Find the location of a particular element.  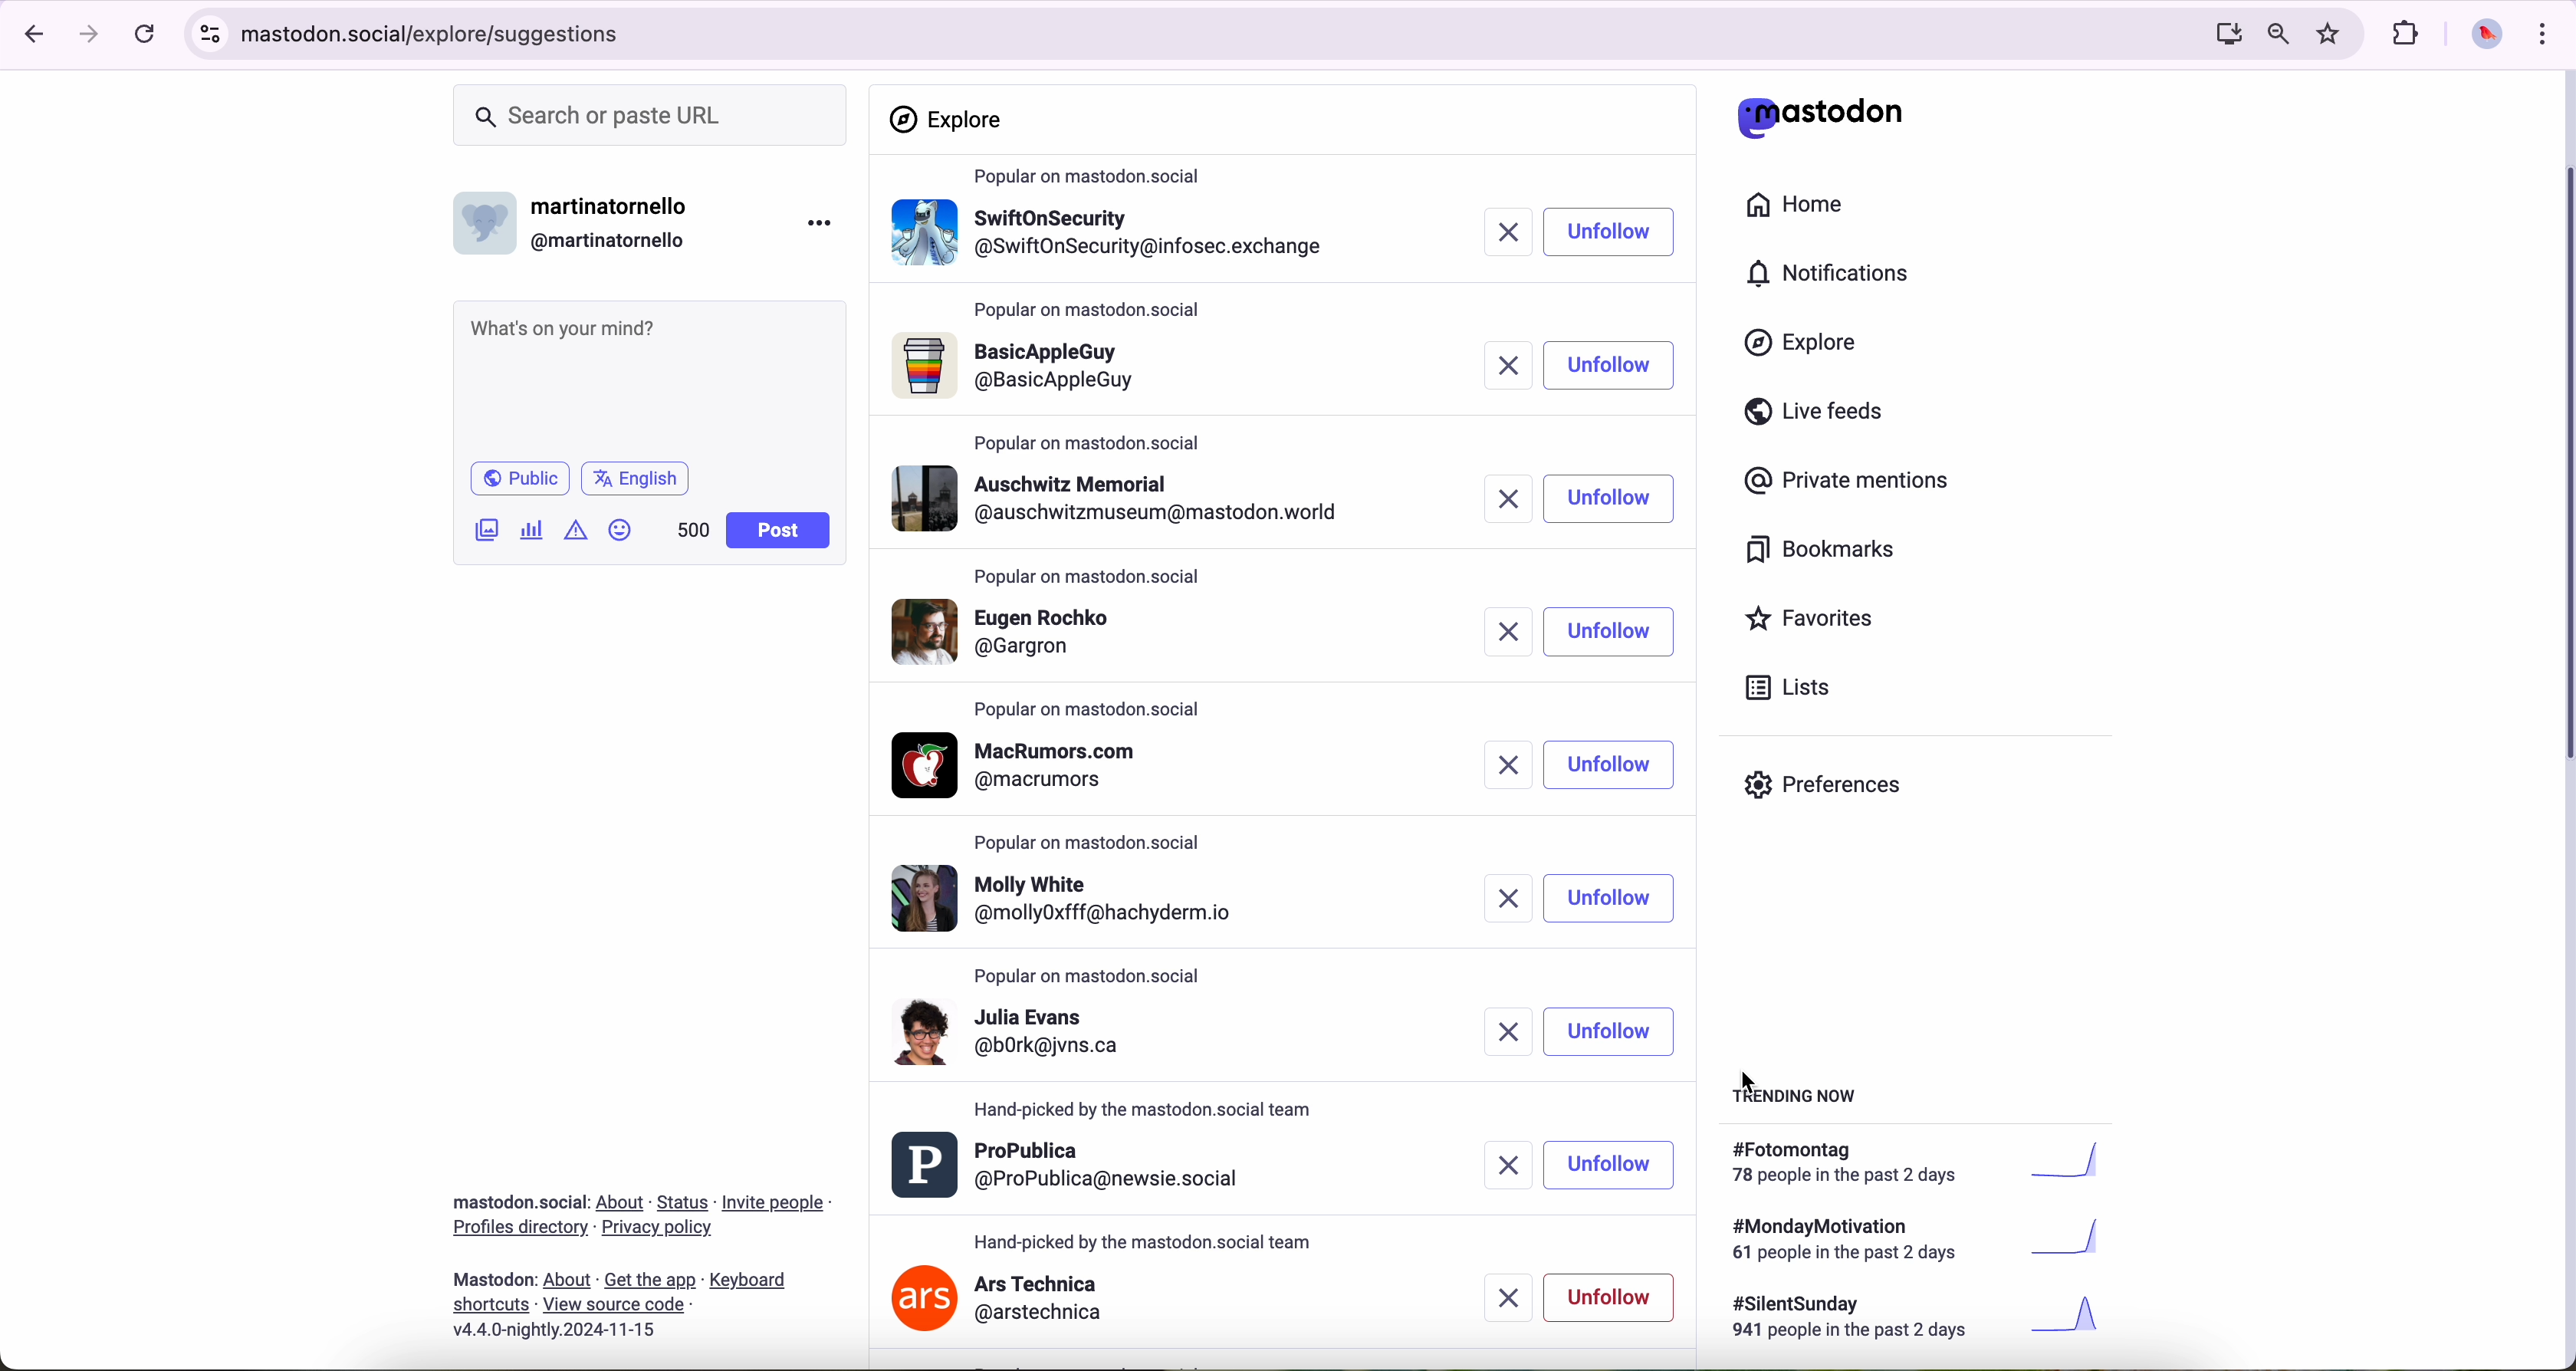

cursor is located at coordinates (1753, 1086).